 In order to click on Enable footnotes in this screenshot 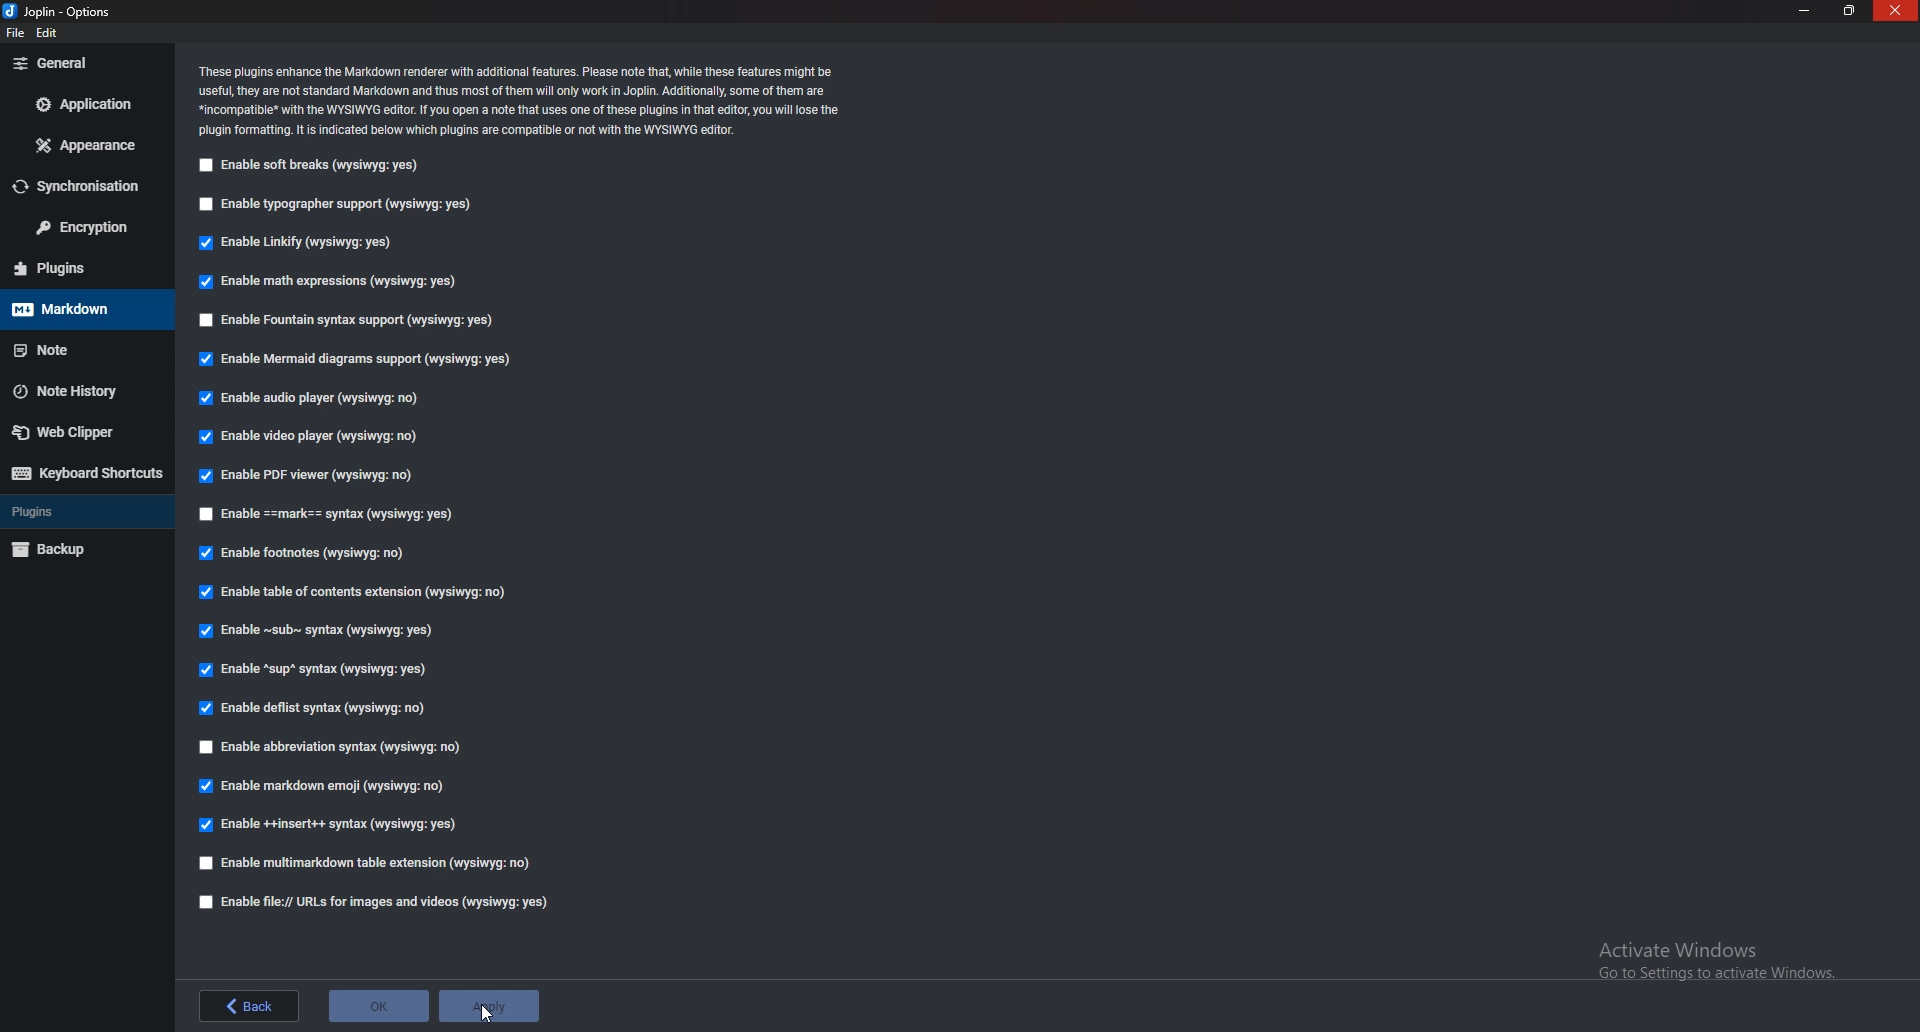, I will do `click(308, 556)`.